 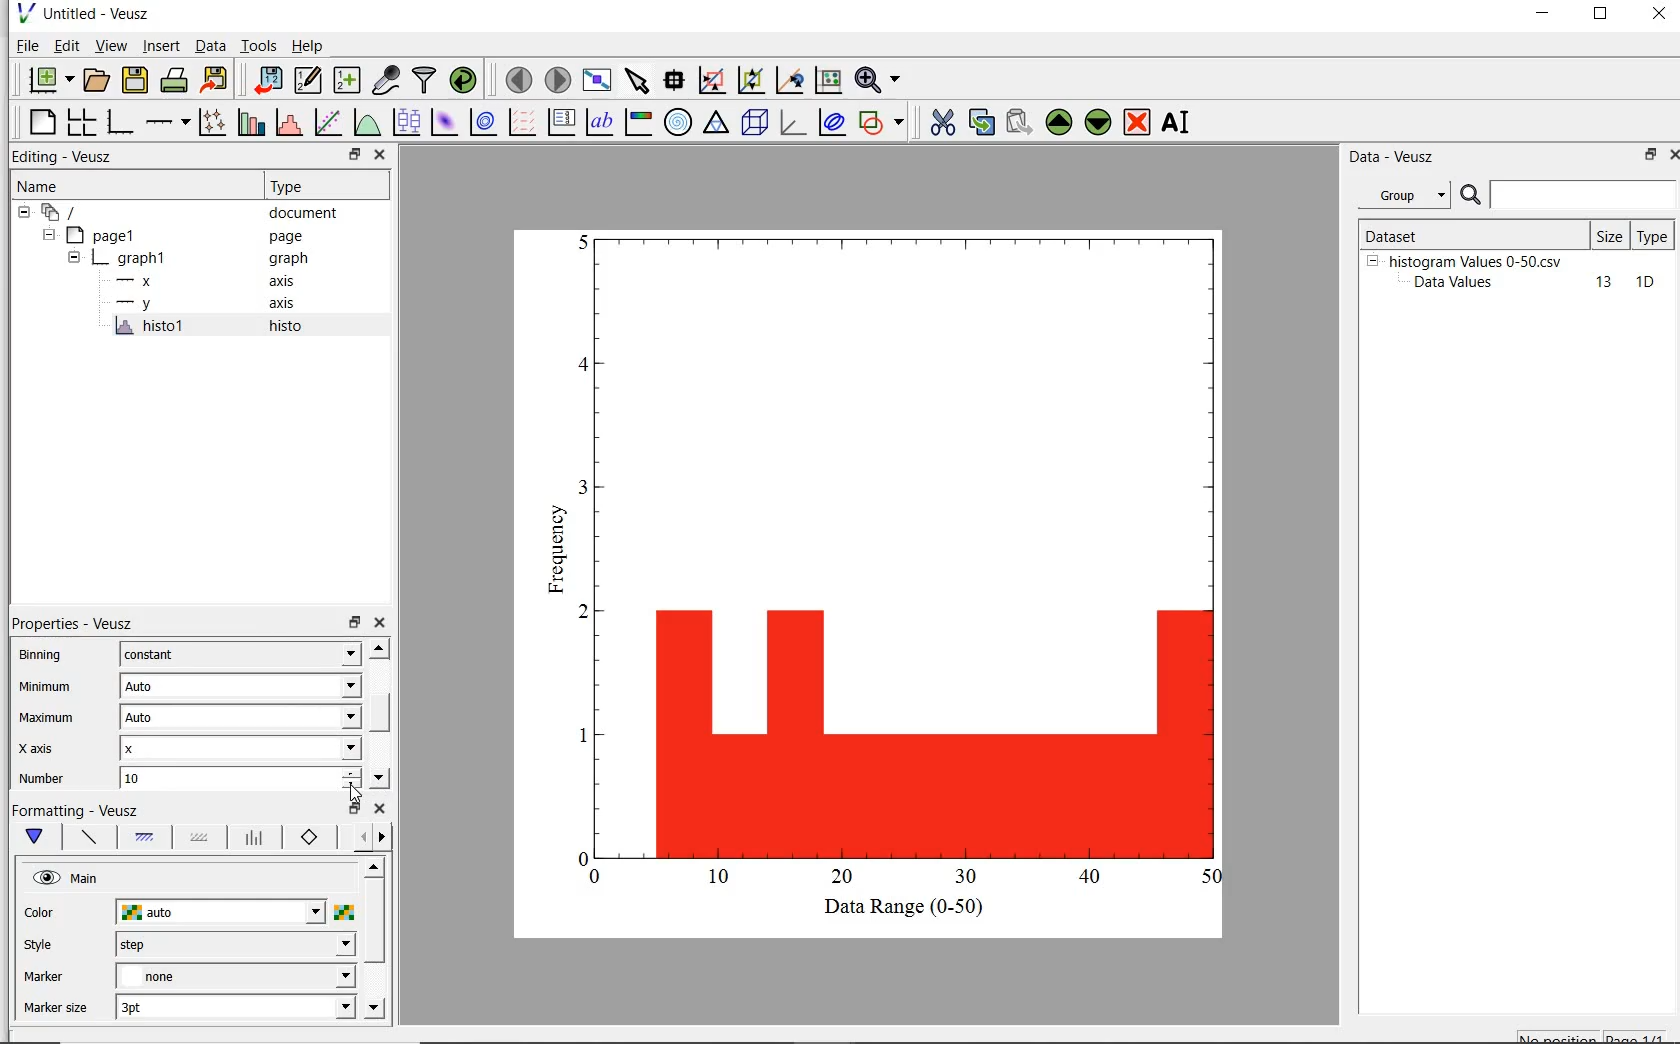 I want to click on export to graphics format, so click(x=216, y=78).